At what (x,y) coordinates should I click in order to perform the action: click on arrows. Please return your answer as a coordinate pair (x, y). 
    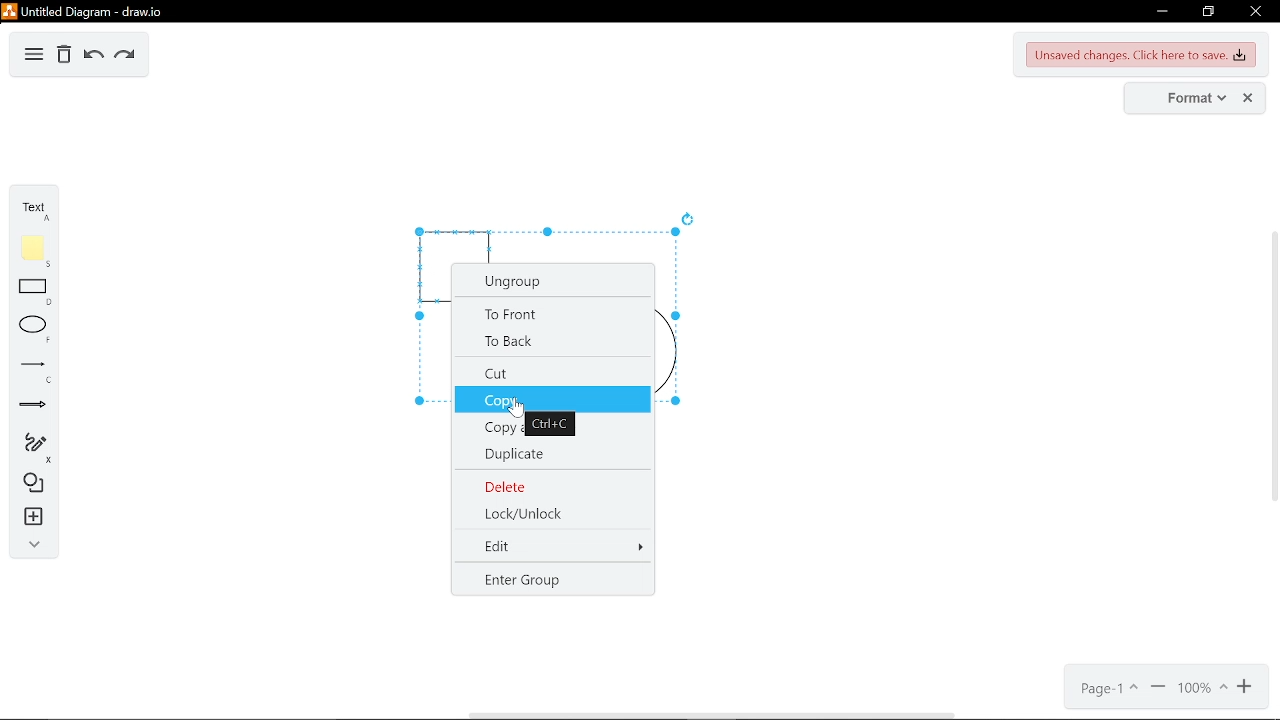
    Looking at the image, I should click on (33, 407).